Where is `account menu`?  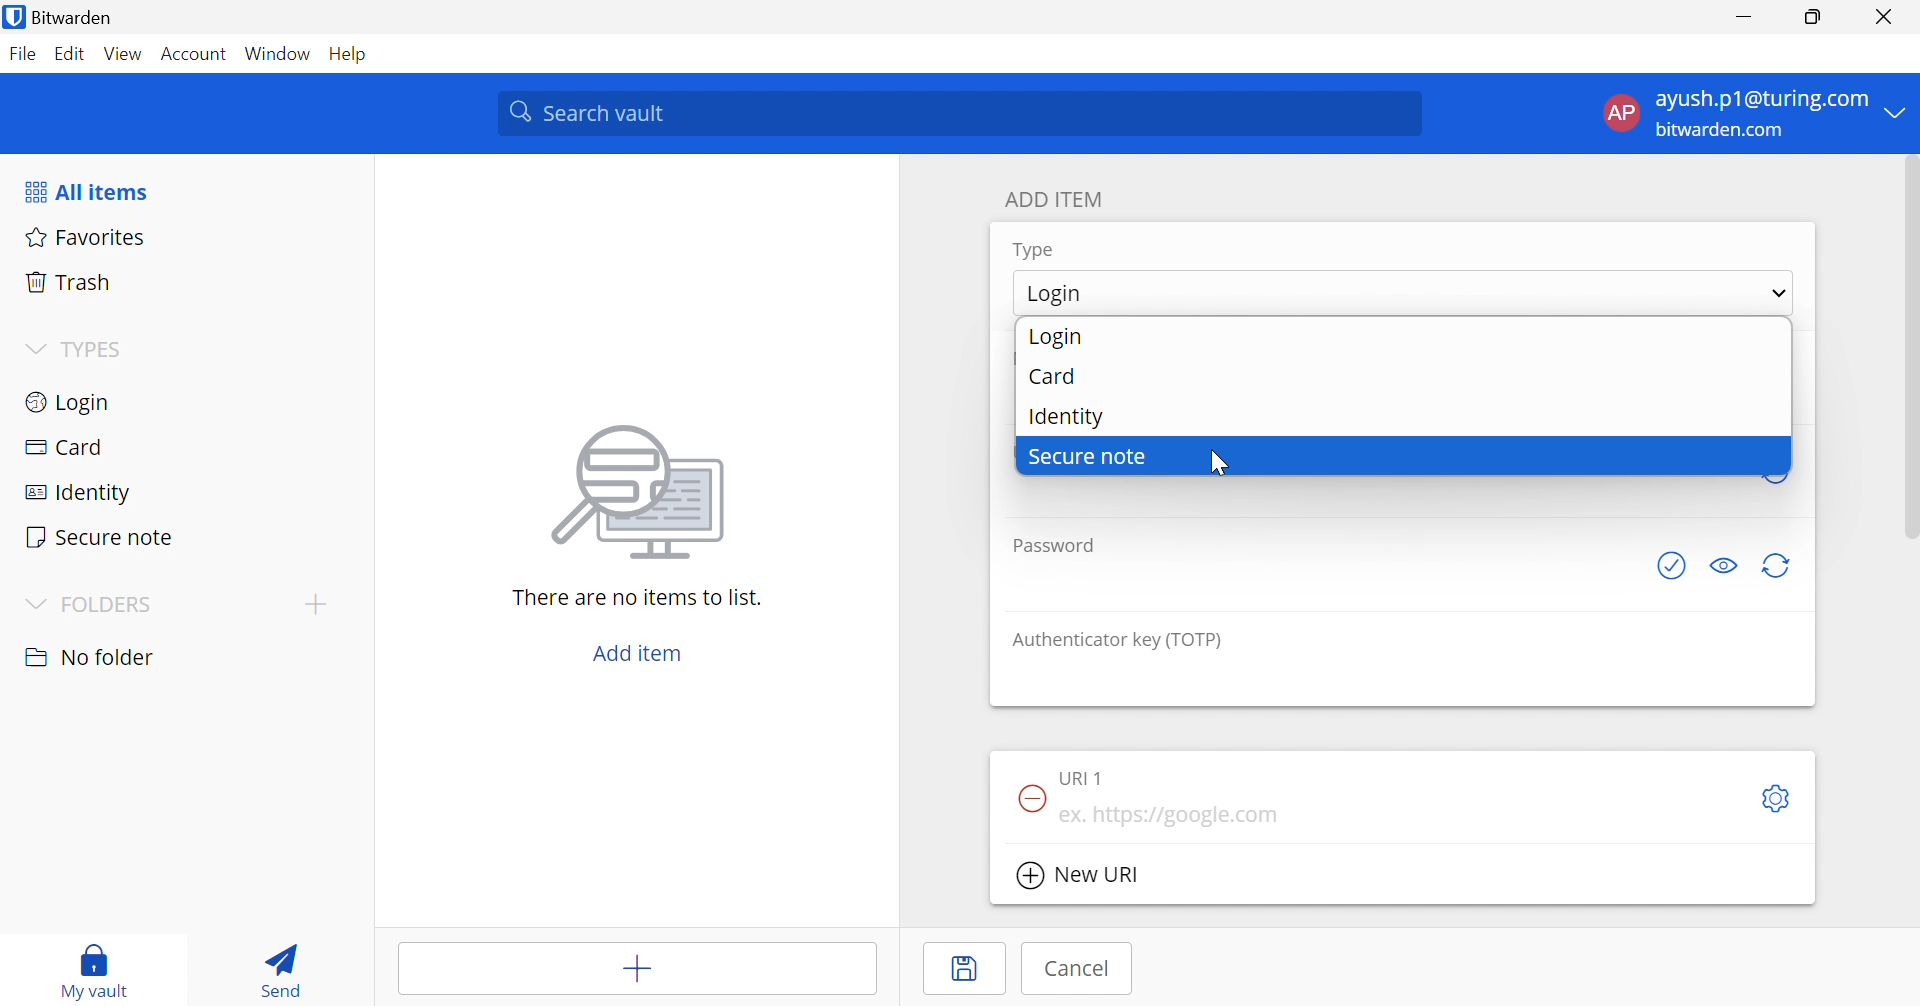
account menu is located at coordinates (1751, 114).